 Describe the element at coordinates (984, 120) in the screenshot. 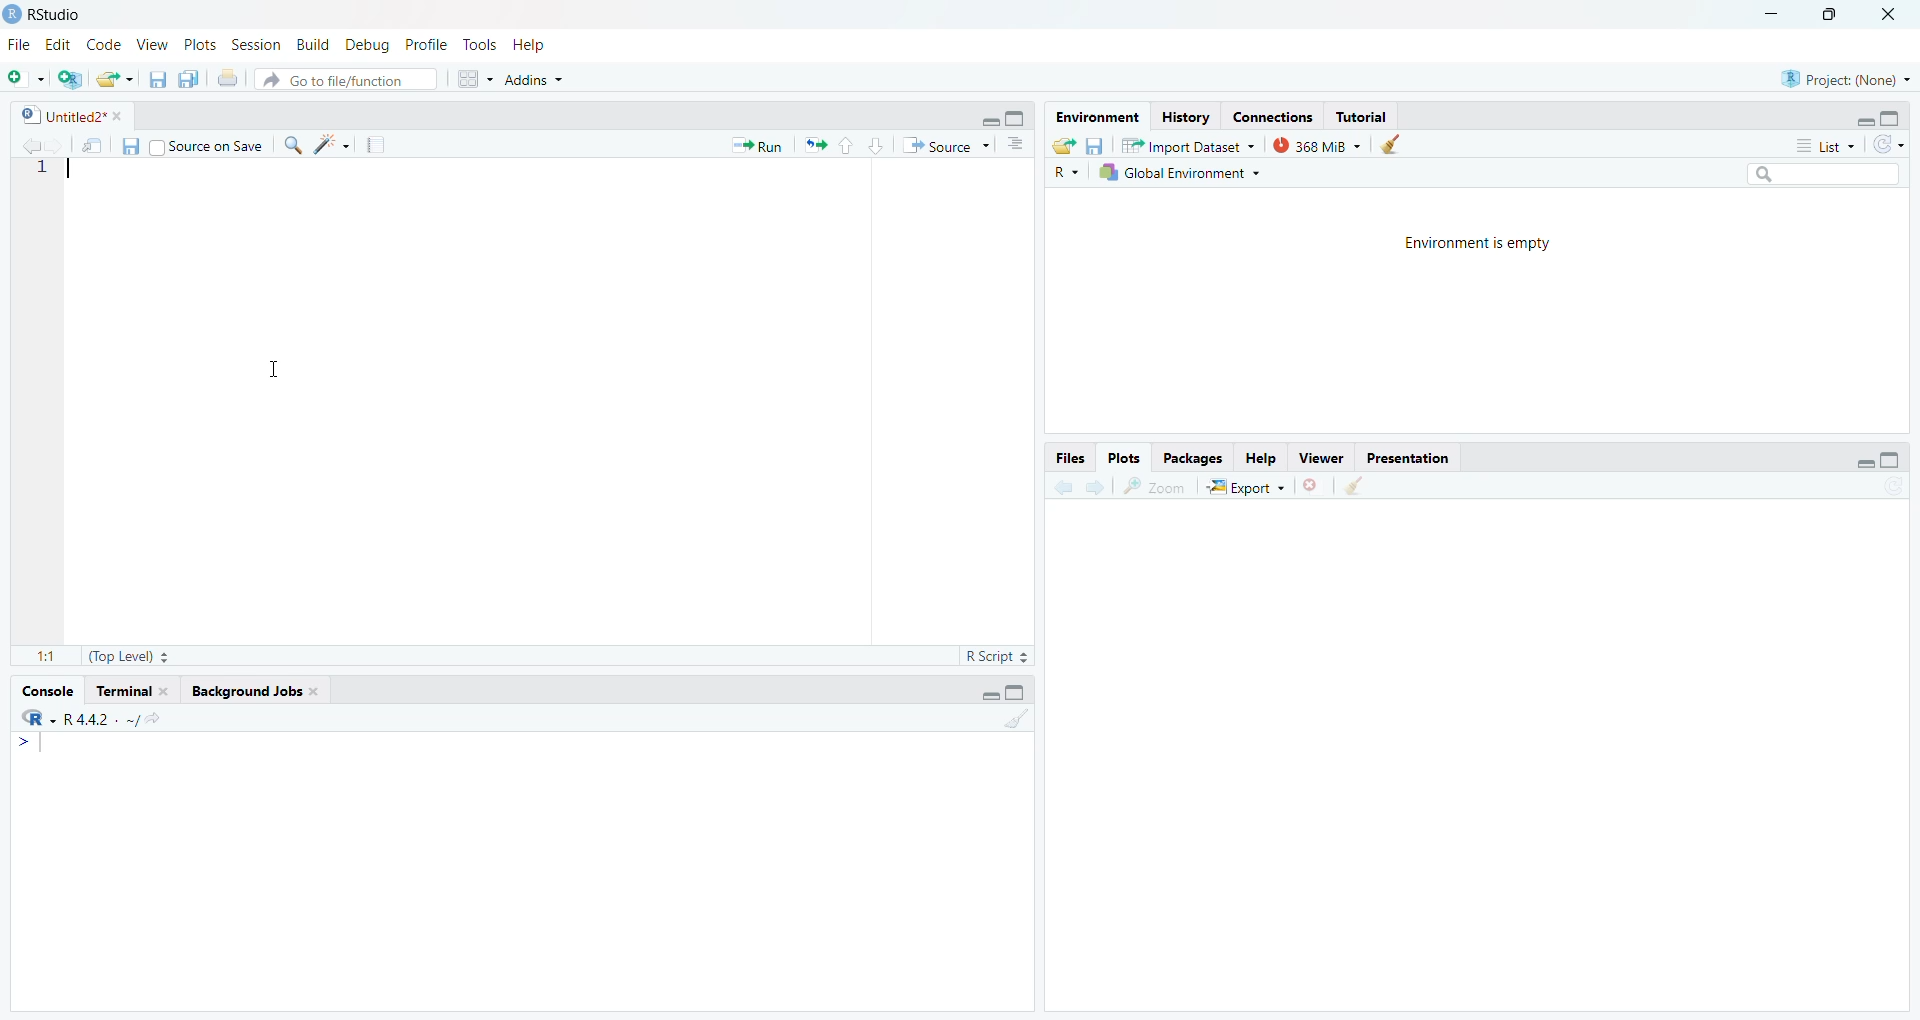

I see `minimise` at that location.